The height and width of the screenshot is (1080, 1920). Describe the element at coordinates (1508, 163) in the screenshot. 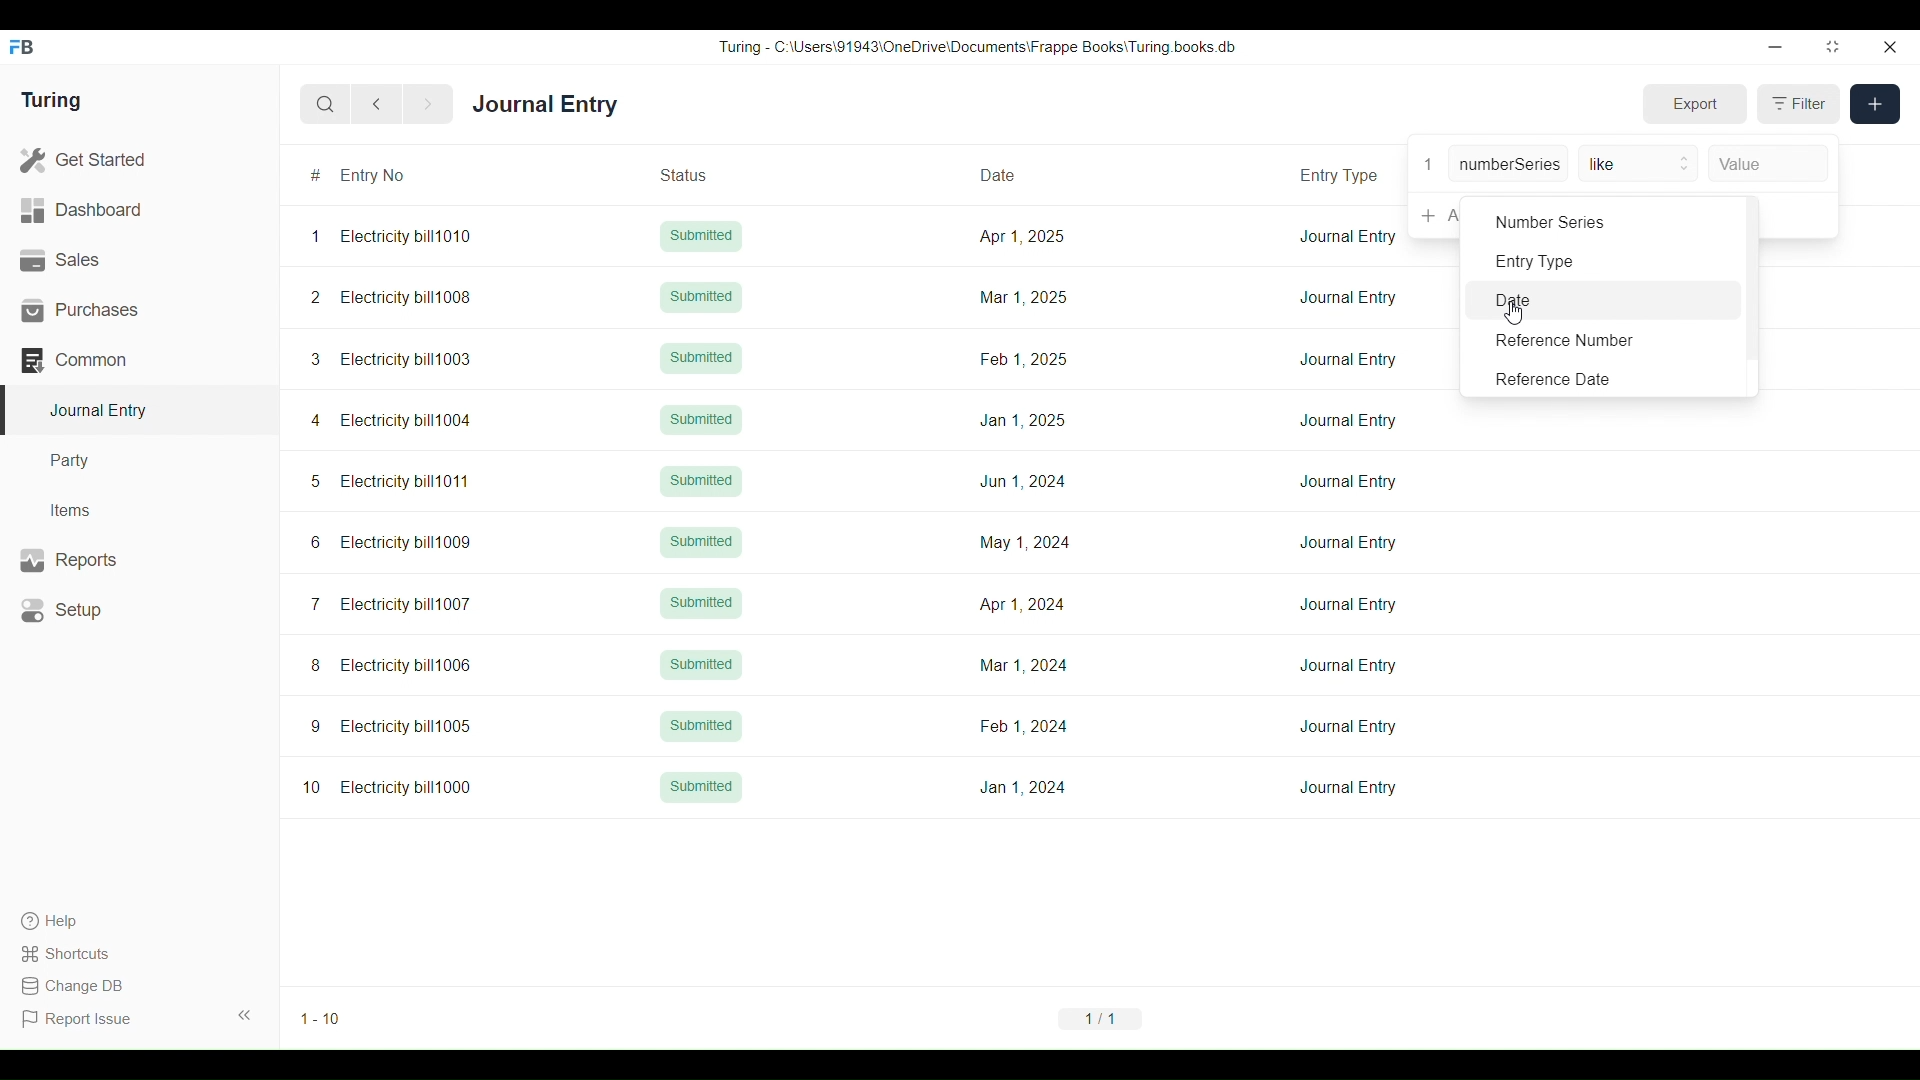

I see `numberSeries` at that location.